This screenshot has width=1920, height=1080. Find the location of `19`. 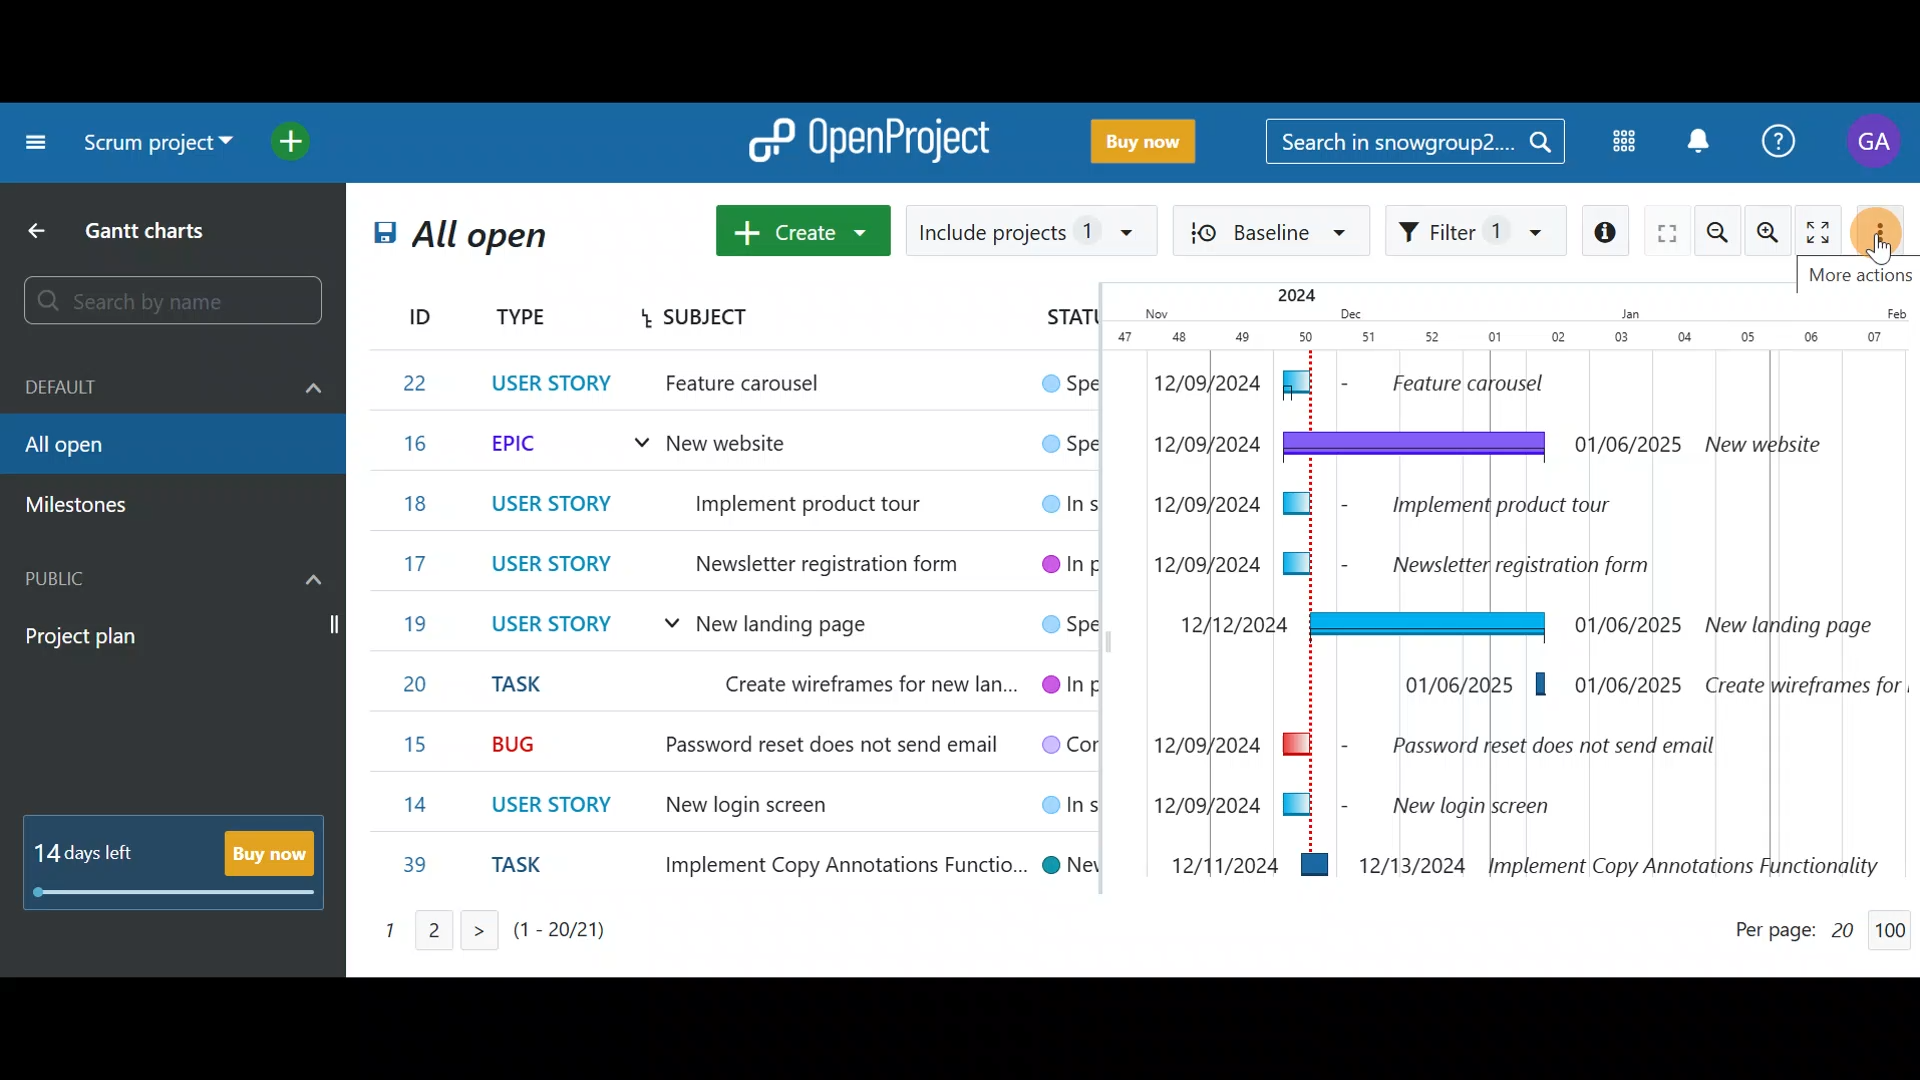

19 is located at coordinates (418, 622).